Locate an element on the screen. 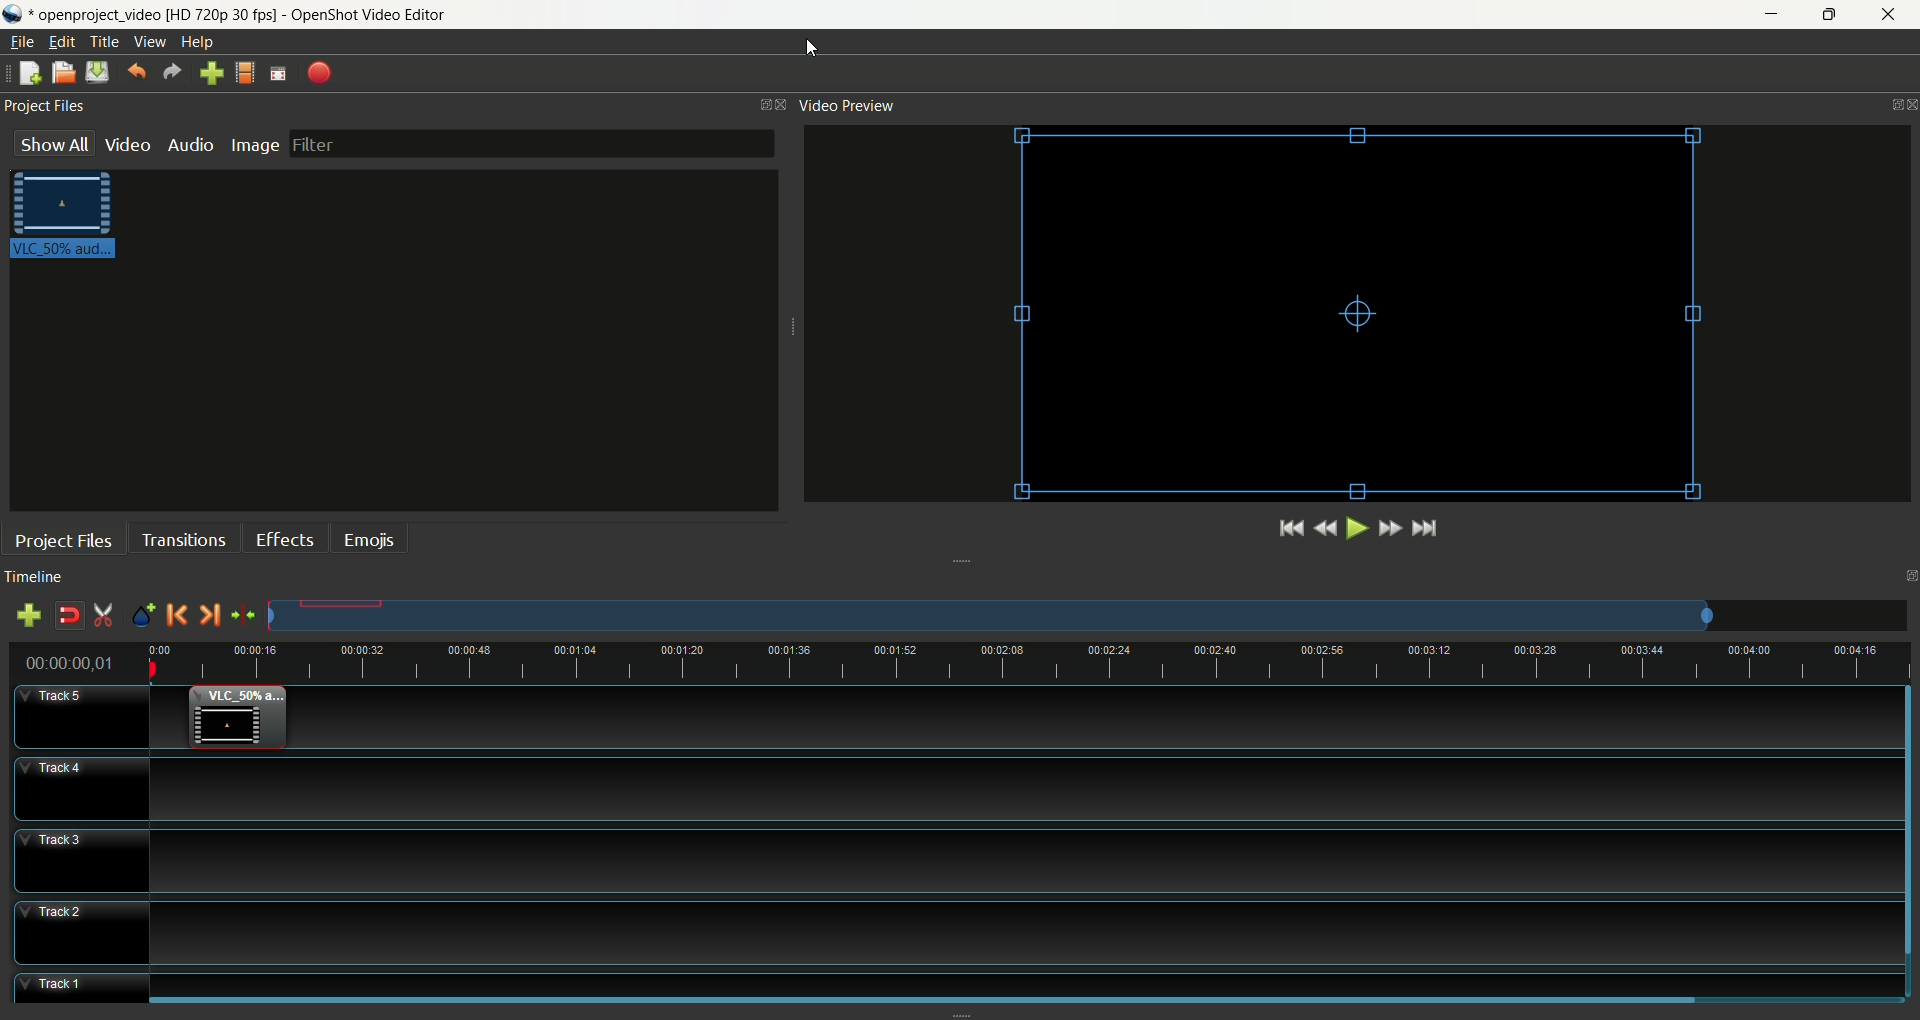 The width and height of the screenshot is (1920, 1020). view is located at coordinates (150, 42).